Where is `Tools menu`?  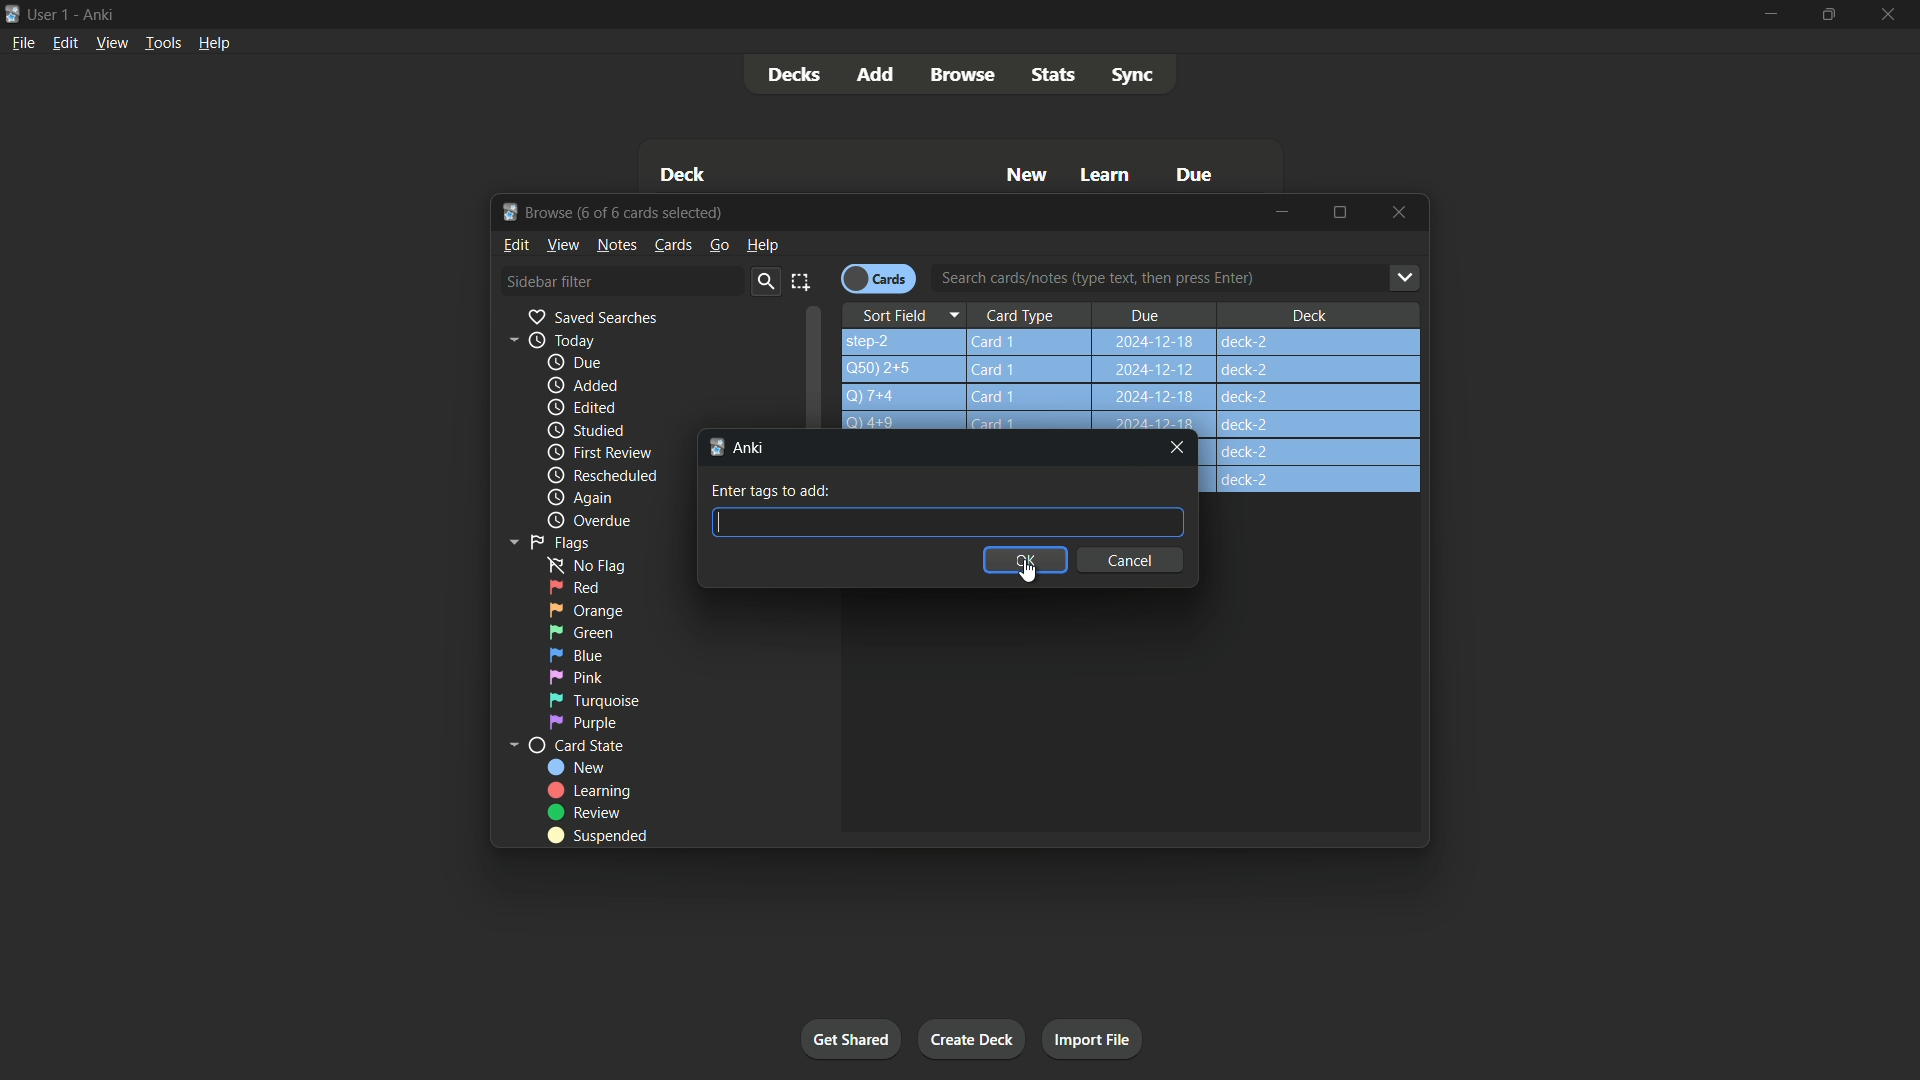
Tools menu is located at coordinates (159, 44).